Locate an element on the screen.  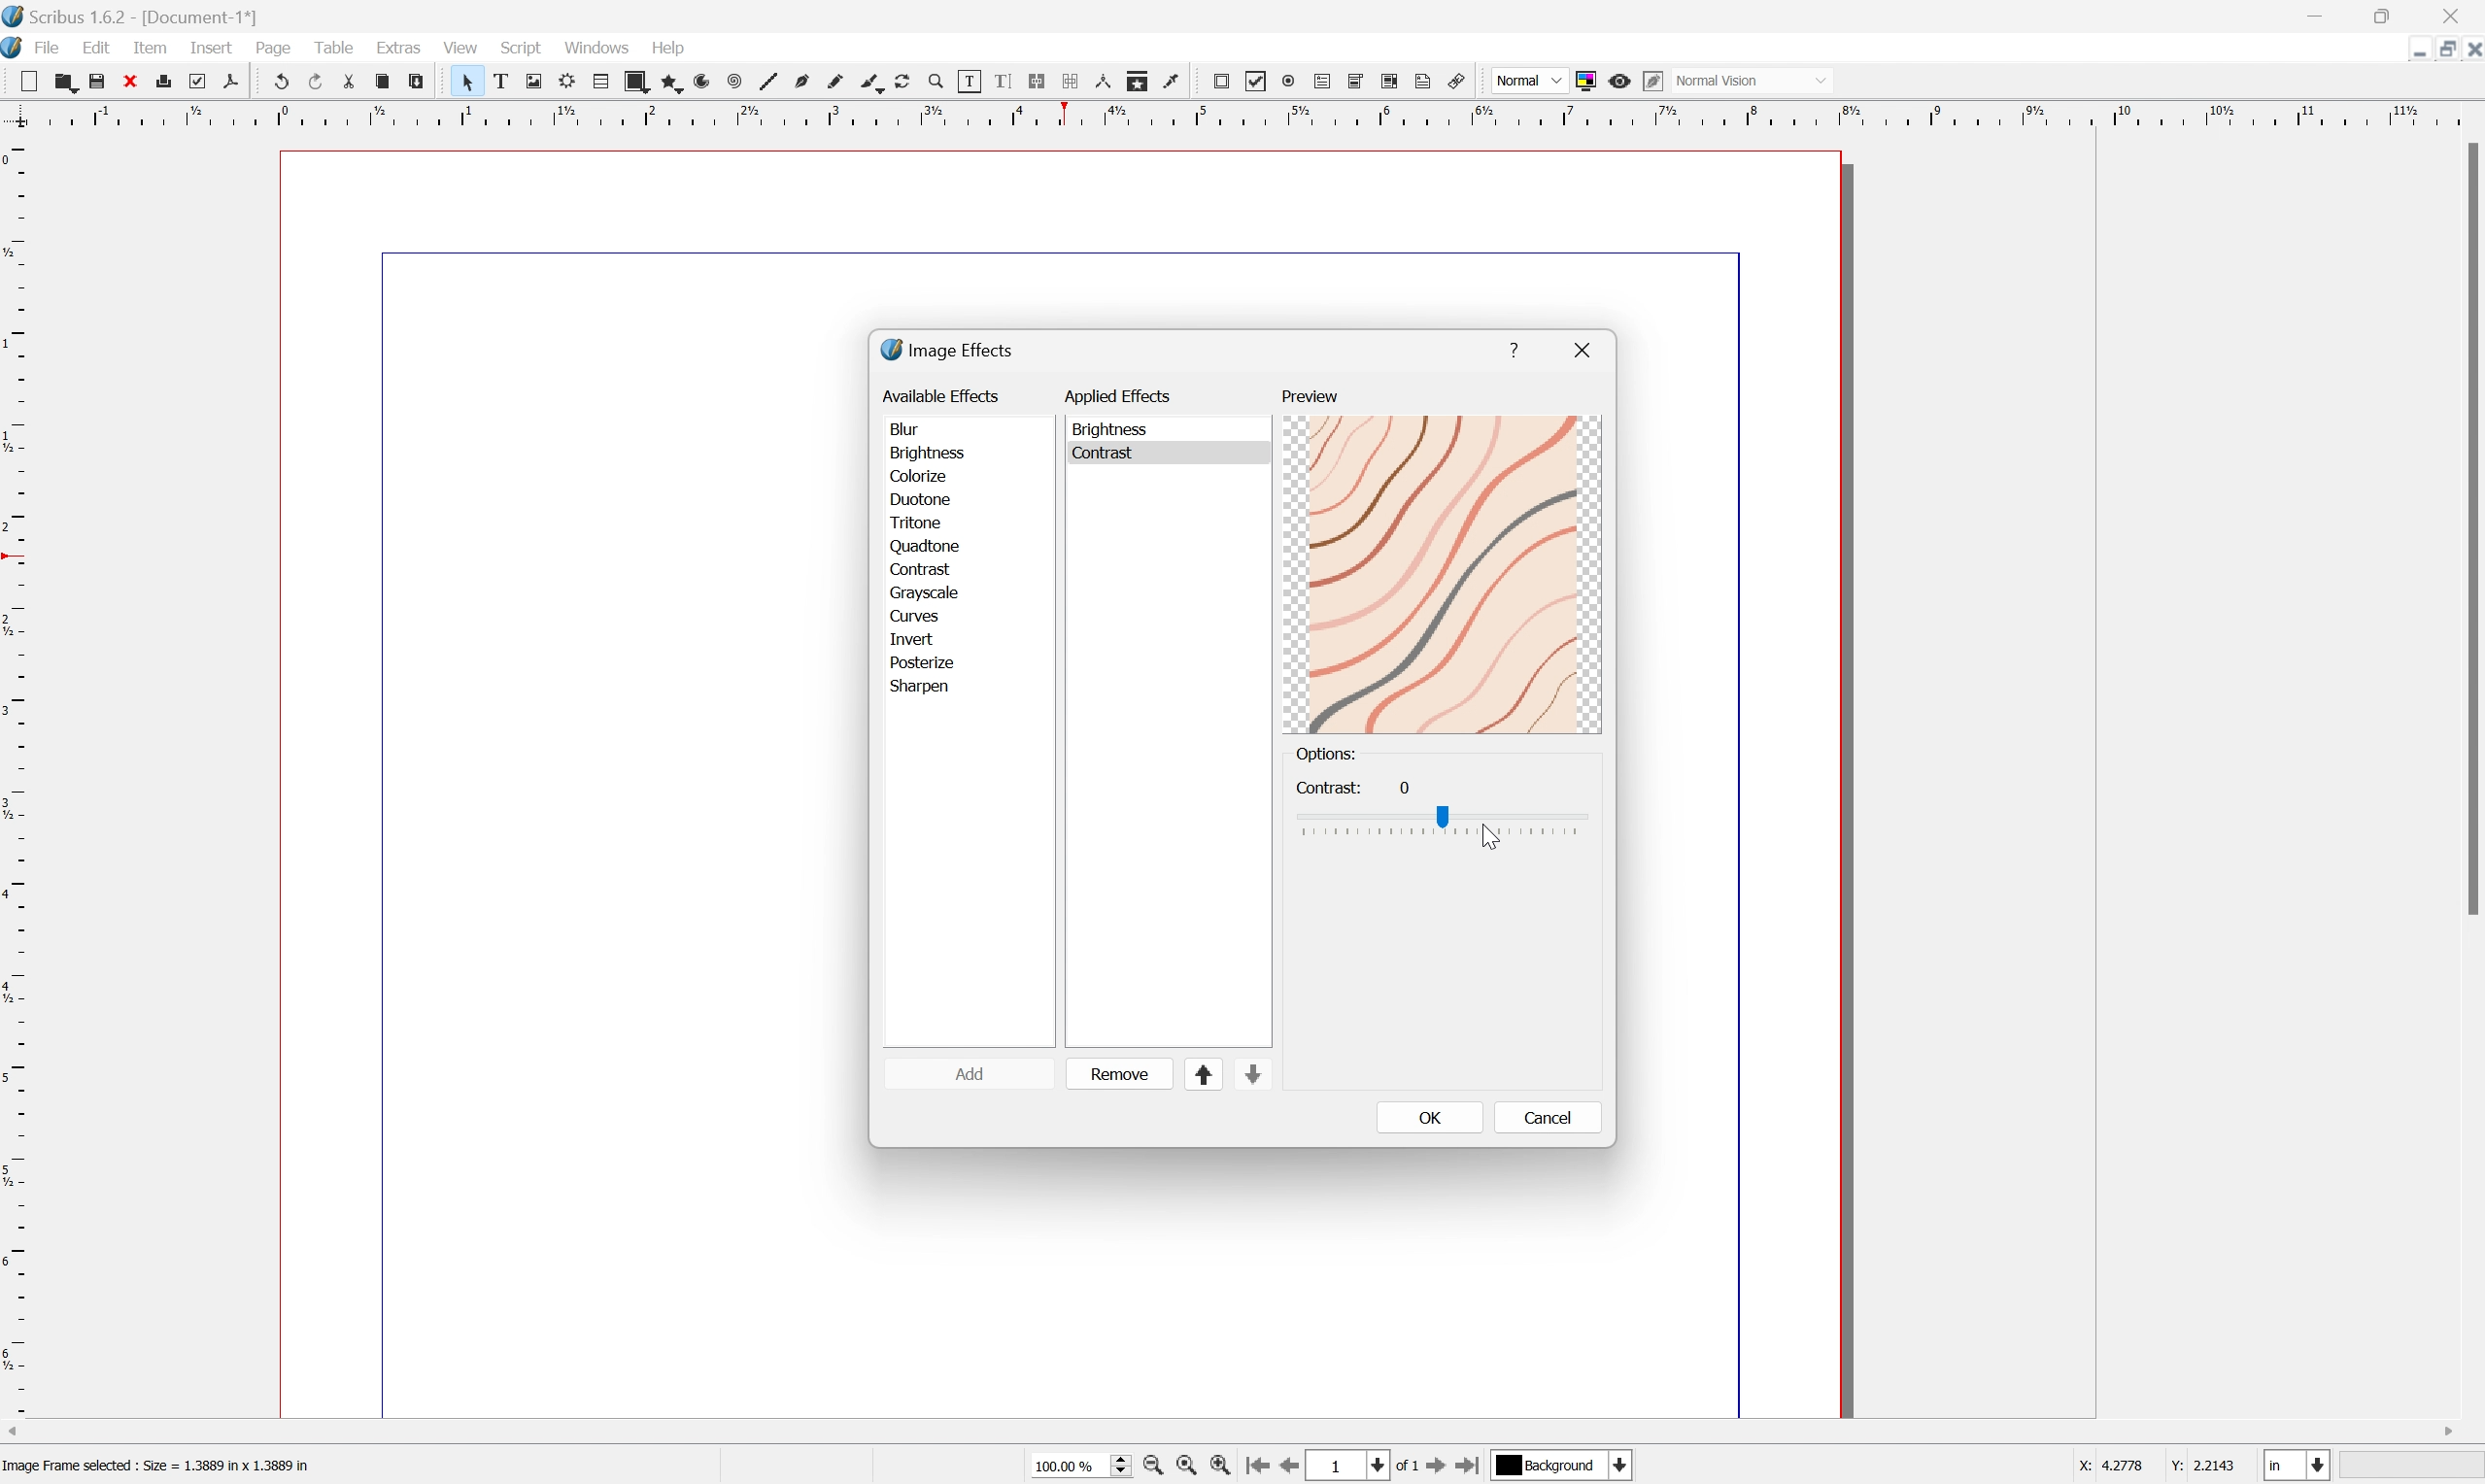
posterize is located at coordinates (921, 659).